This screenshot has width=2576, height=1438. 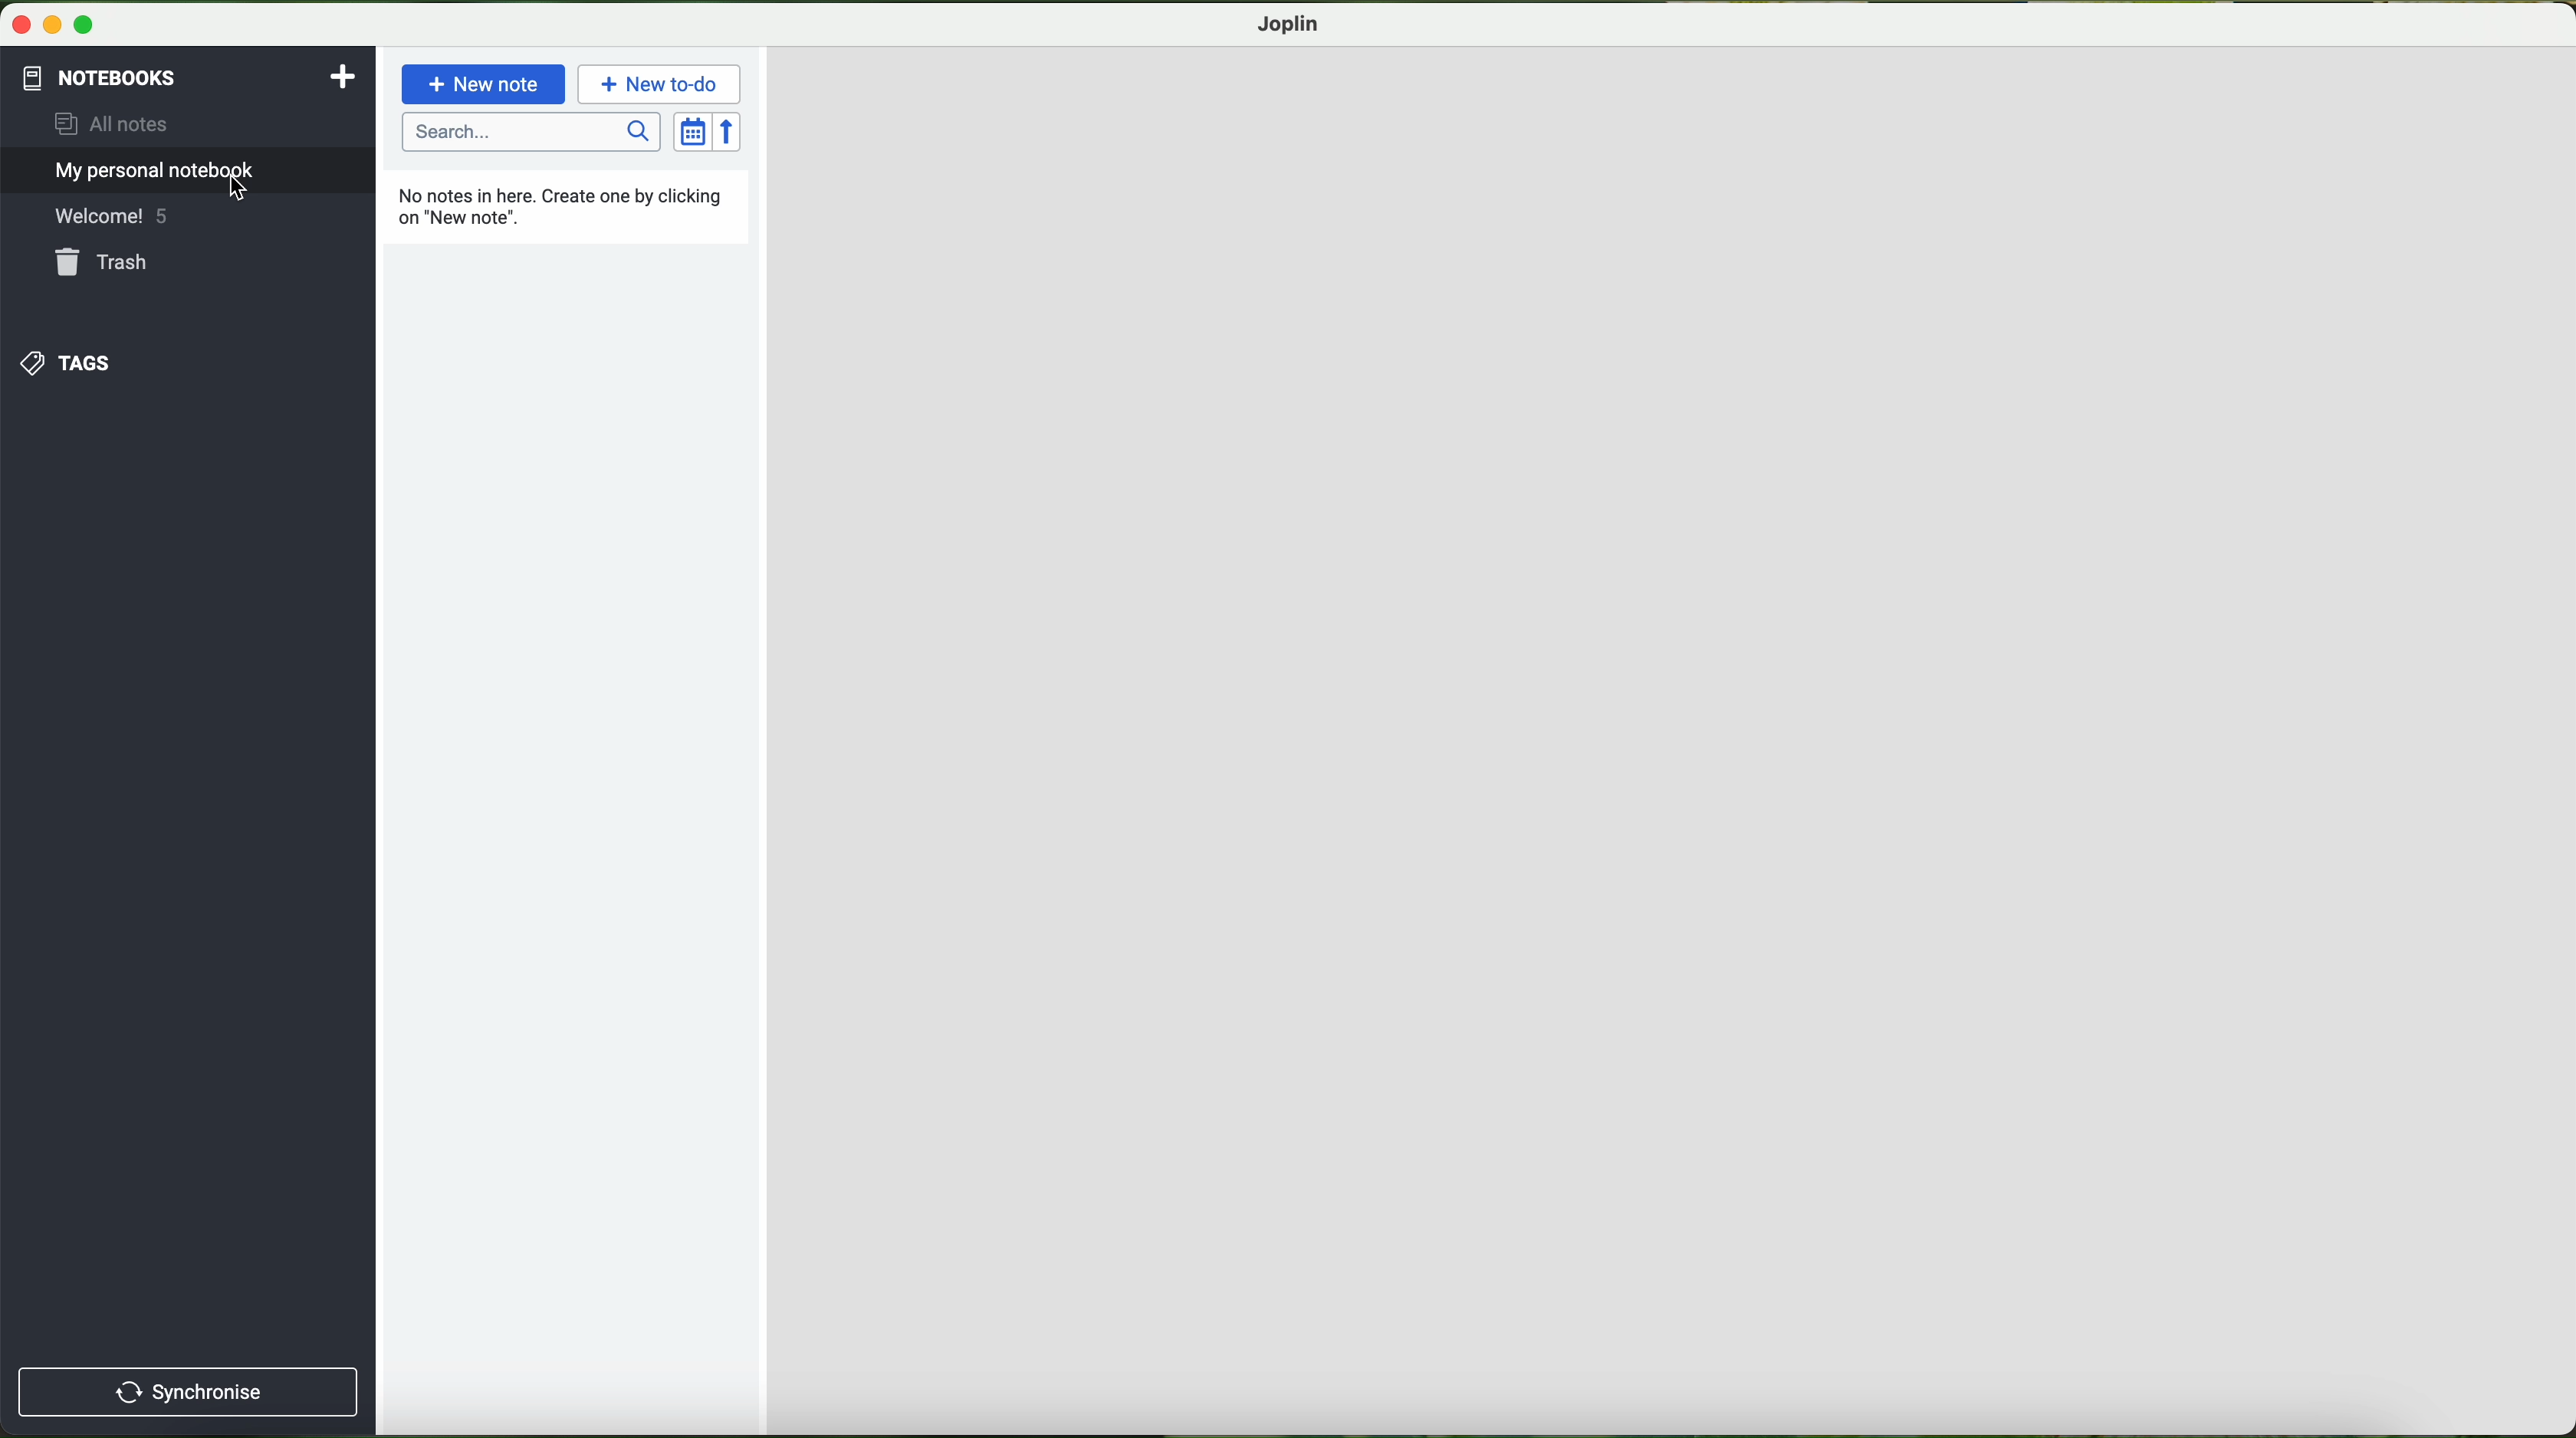 I want to click on maximize, so click(x=84, y=26).